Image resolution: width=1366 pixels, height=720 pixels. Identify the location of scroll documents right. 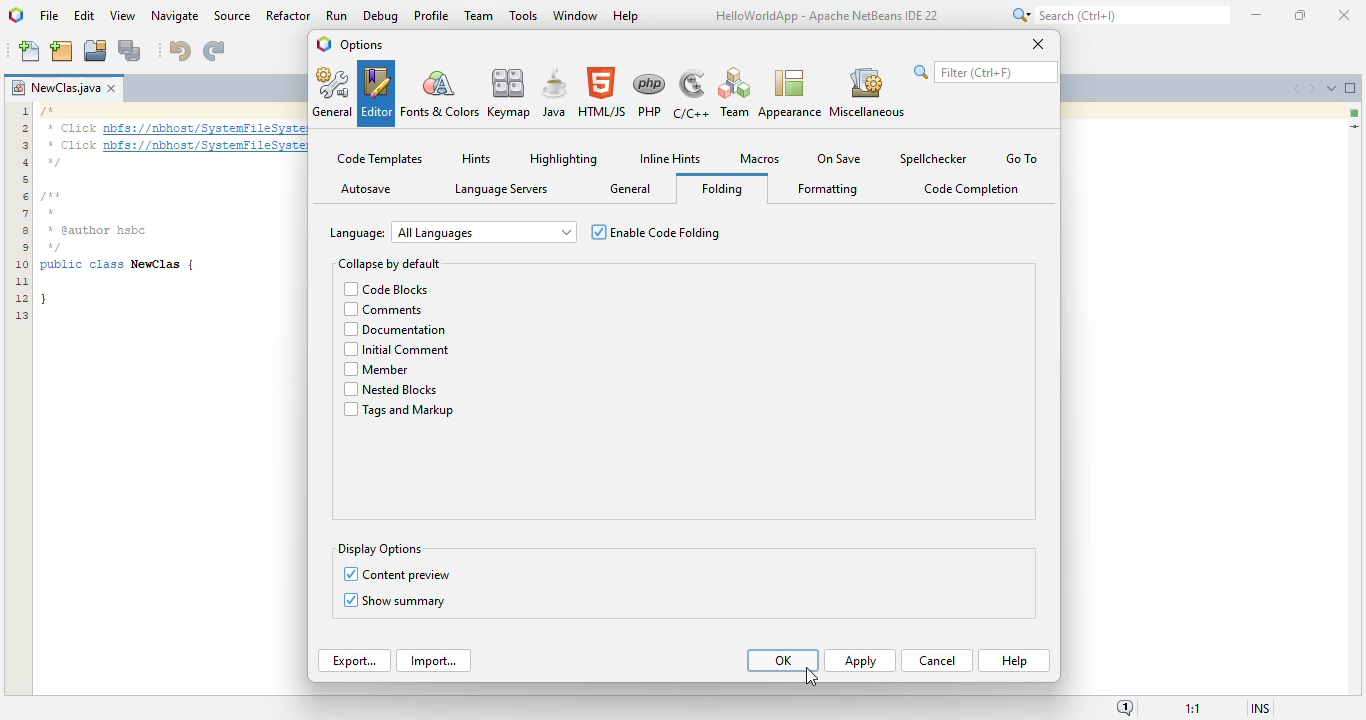
(1310, 89).